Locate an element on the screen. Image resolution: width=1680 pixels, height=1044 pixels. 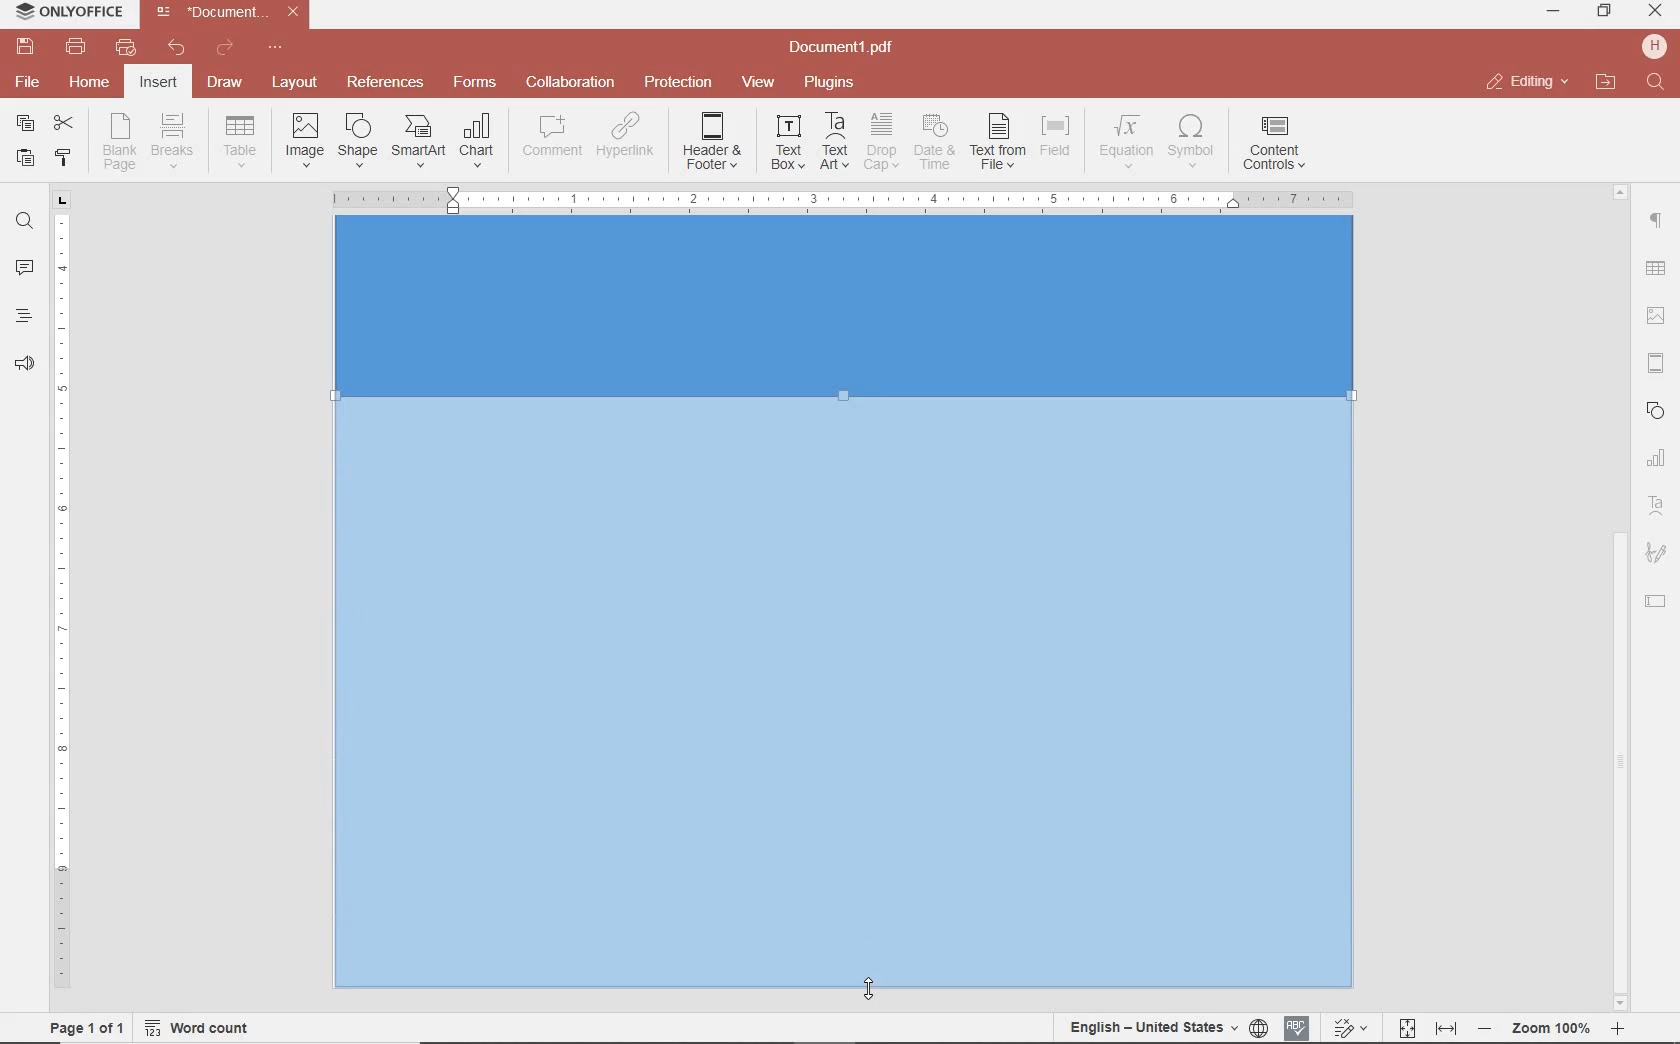
TEXT FROM  FILE is located at coordinates (998, 142).